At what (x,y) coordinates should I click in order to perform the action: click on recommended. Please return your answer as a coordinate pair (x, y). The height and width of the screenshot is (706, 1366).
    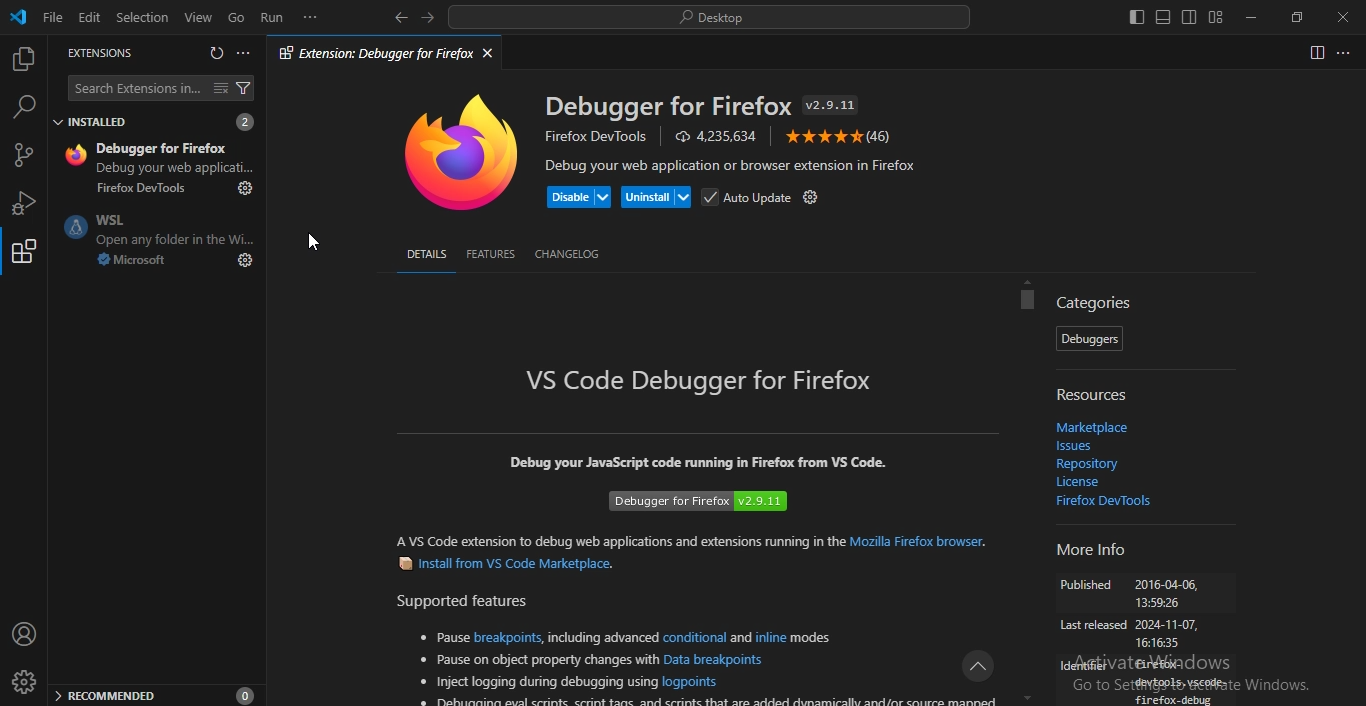
    Looking at the image, I should click on (153, 696).